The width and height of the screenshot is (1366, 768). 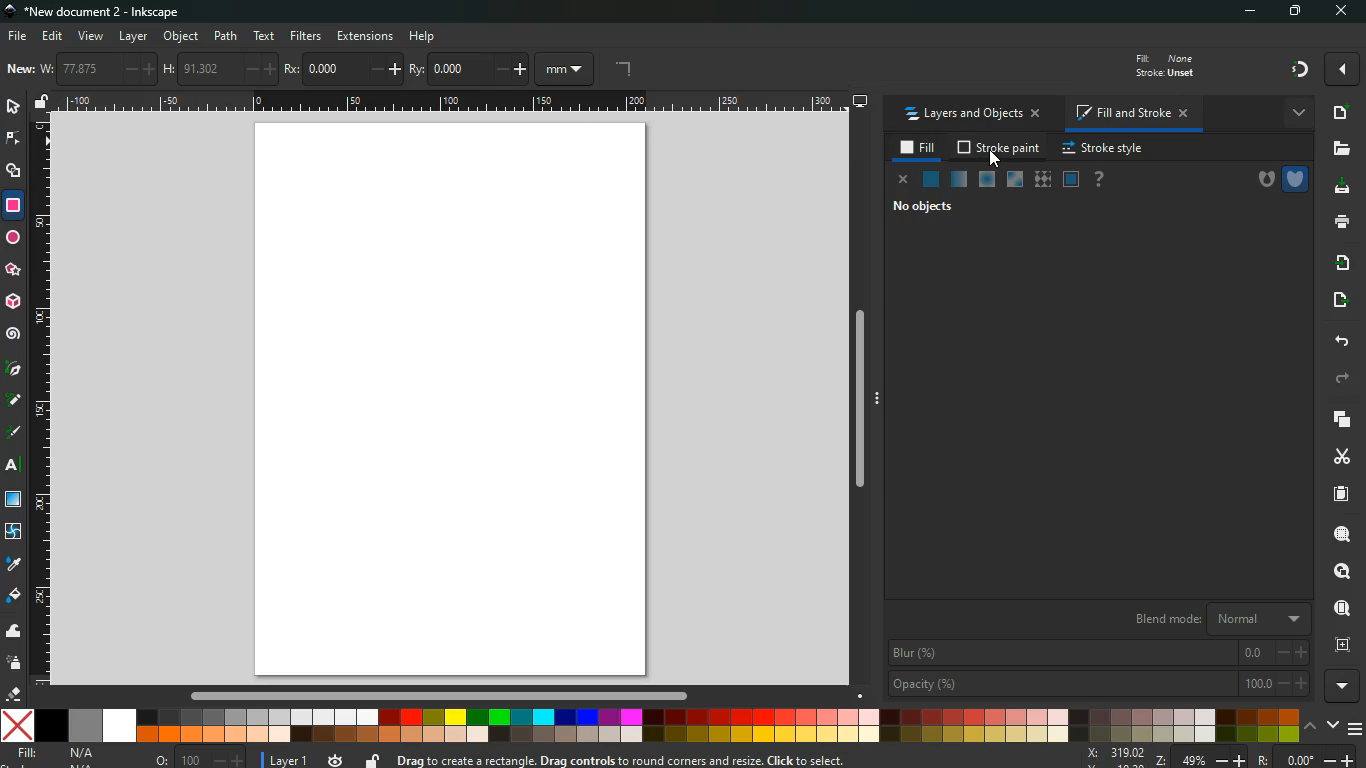 I want to click on cut, so click(x=1340, y=458).